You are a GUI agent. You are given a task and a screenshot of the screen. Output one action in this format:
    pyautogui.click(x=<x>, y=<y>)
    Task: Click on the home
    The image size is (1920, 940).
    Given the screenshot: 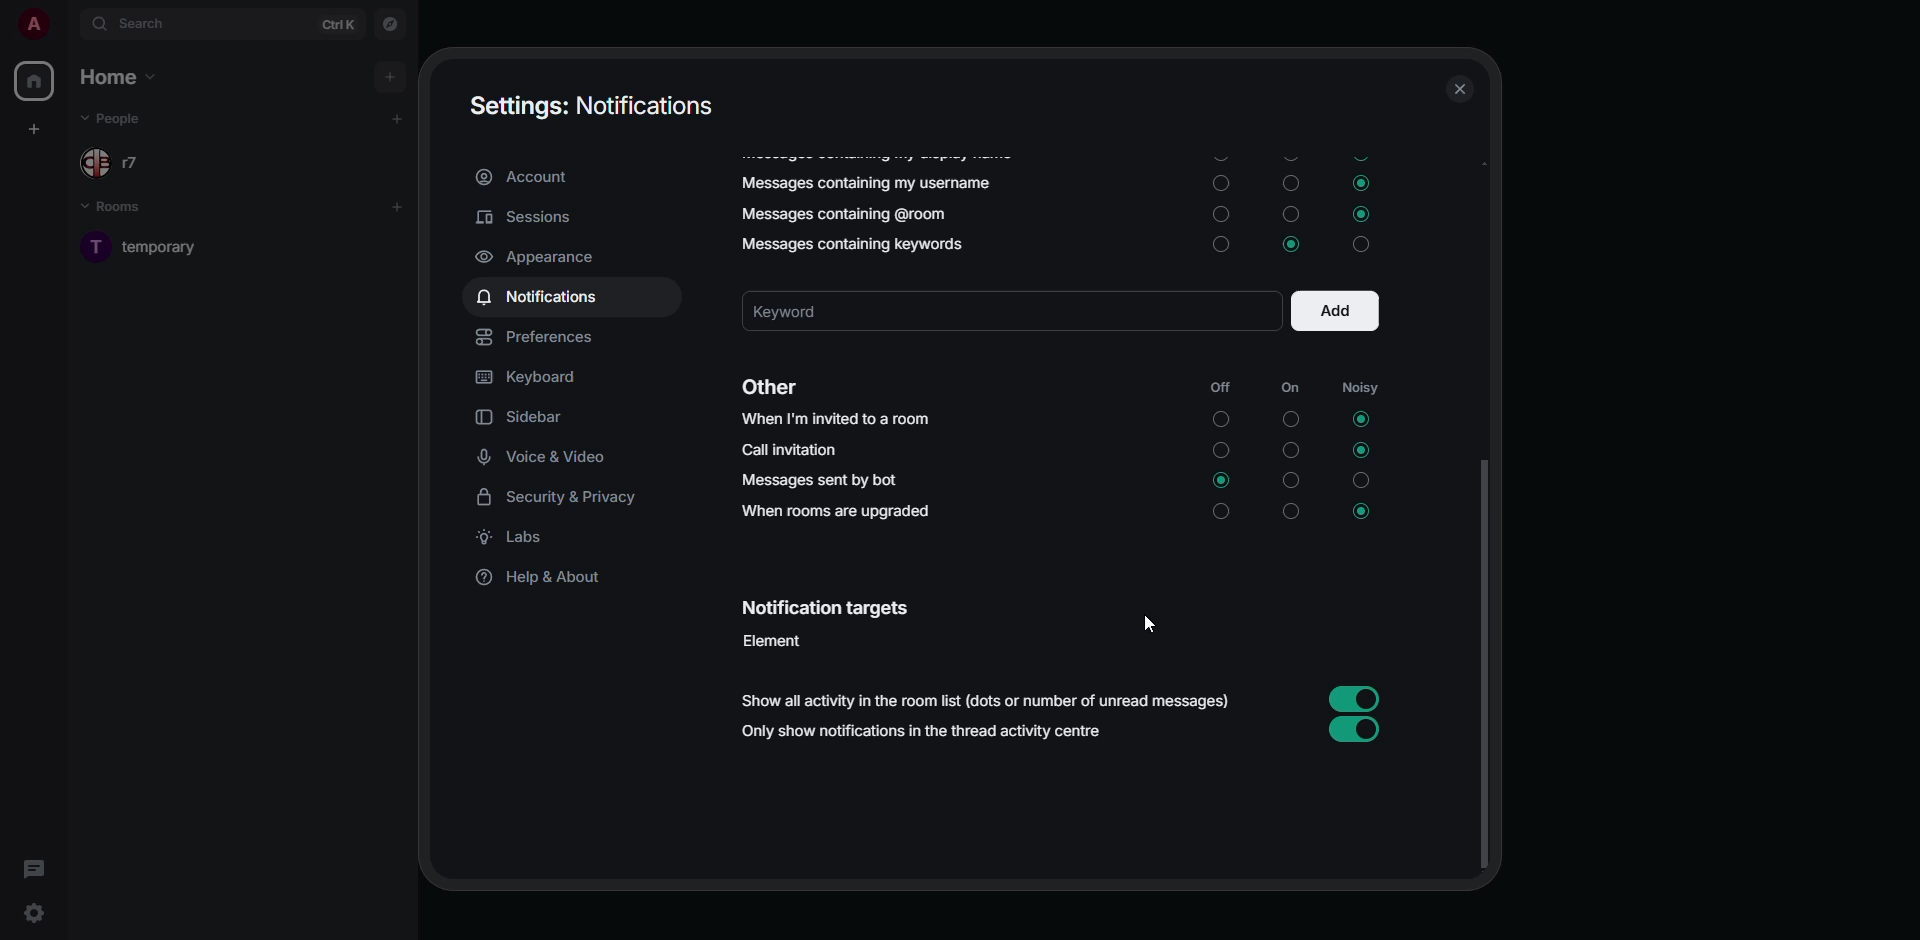 What is the action you would take?
    pyautogui.click(x=124, y=77)
    